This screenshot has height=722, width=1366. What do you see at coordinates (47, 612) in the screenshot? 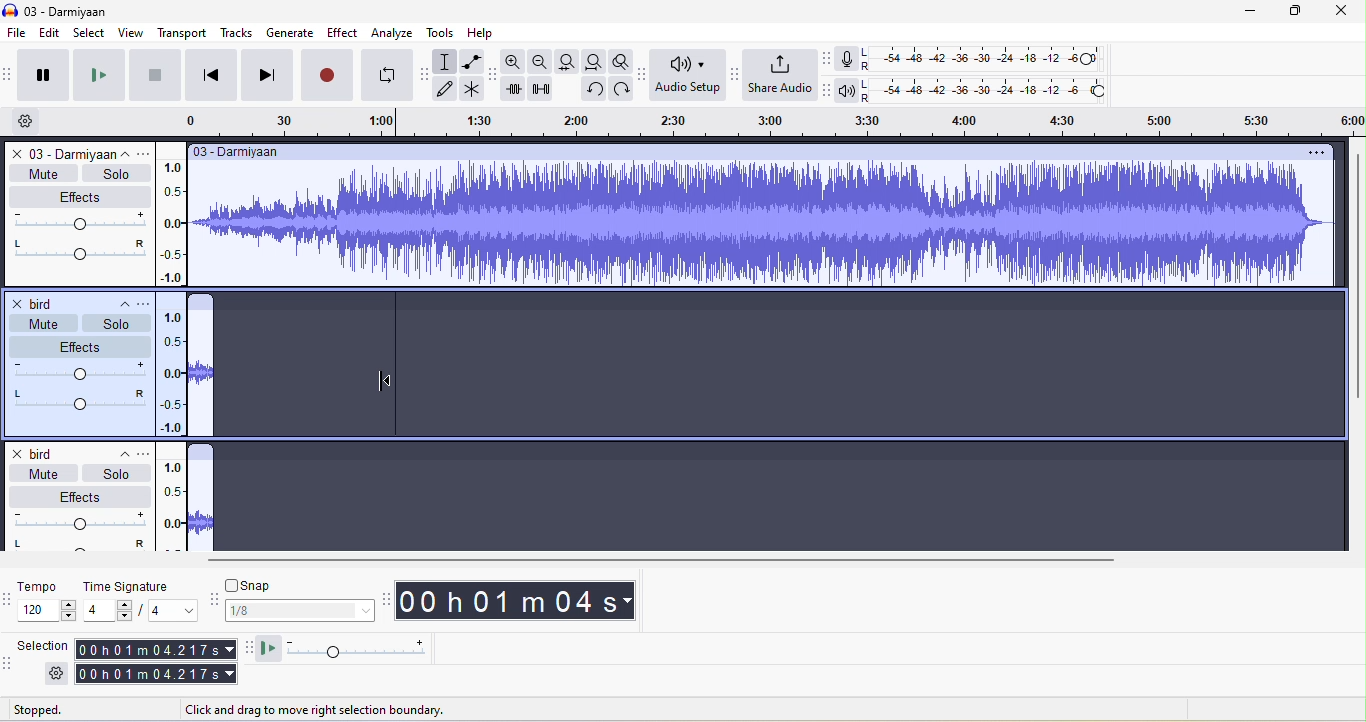
I see `tempo` at bounding box center [47, 612].